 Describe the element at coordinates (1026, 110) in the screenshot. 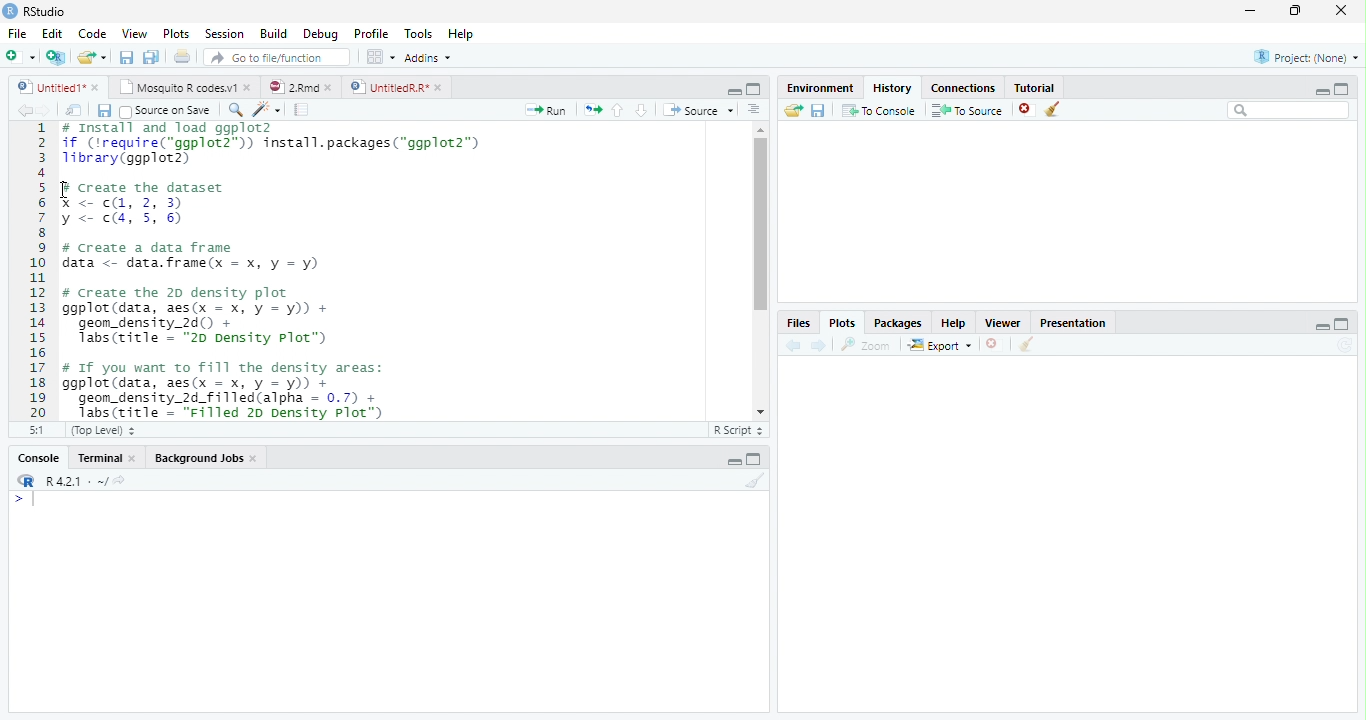

I see `close` at that location.